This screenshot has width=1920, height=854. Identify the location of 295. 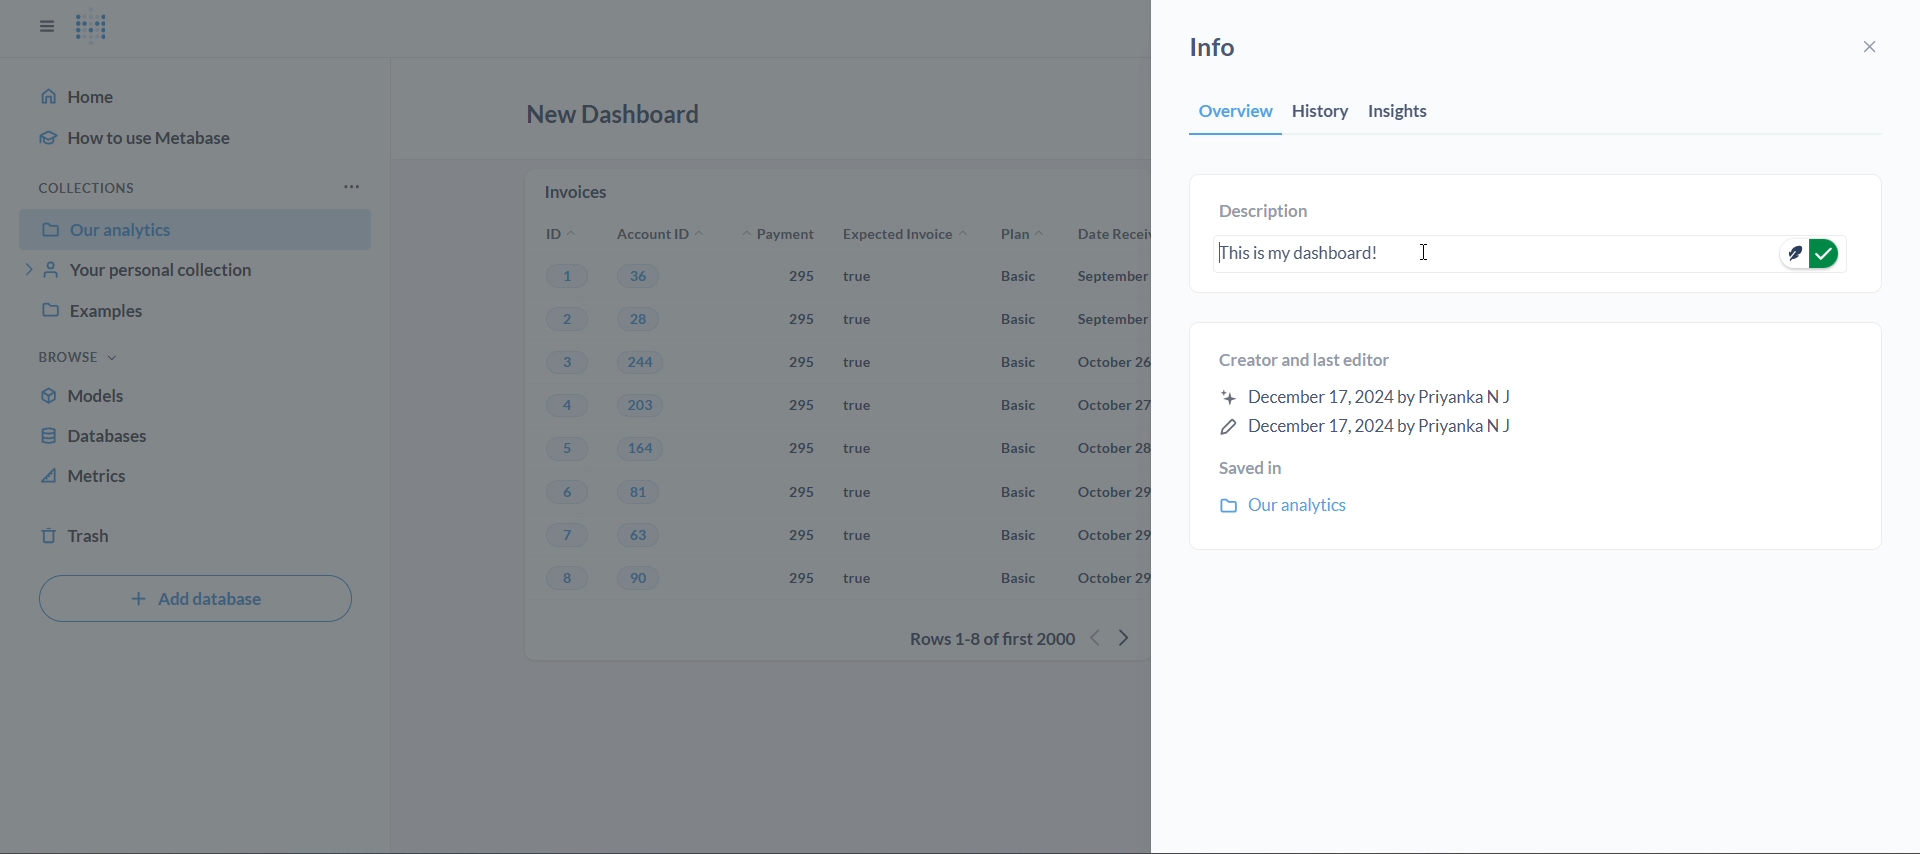
(807, 534).